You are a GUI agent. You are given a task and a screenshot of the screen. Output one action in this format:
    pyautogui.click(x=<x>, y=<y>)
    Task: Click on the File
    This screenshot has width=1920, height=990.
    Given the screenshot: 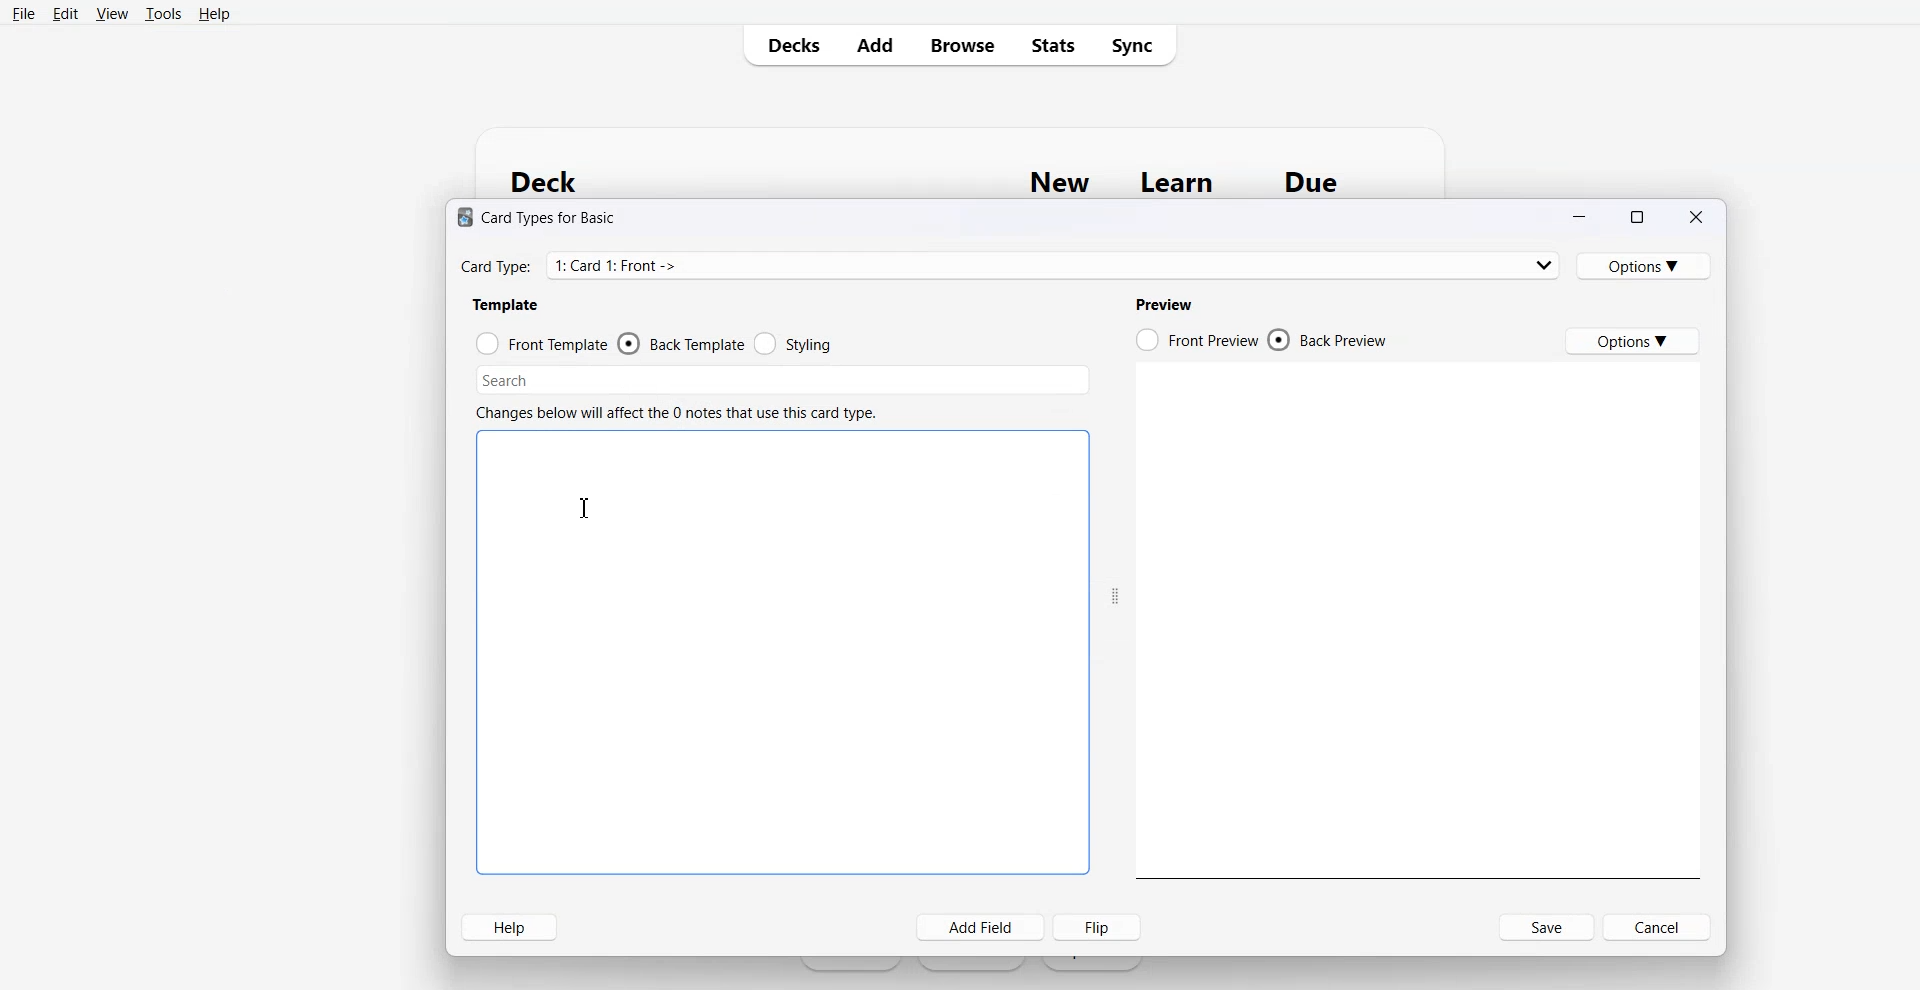 What is the action you would take?
    pyautogui.click(x=23, y=13)
    